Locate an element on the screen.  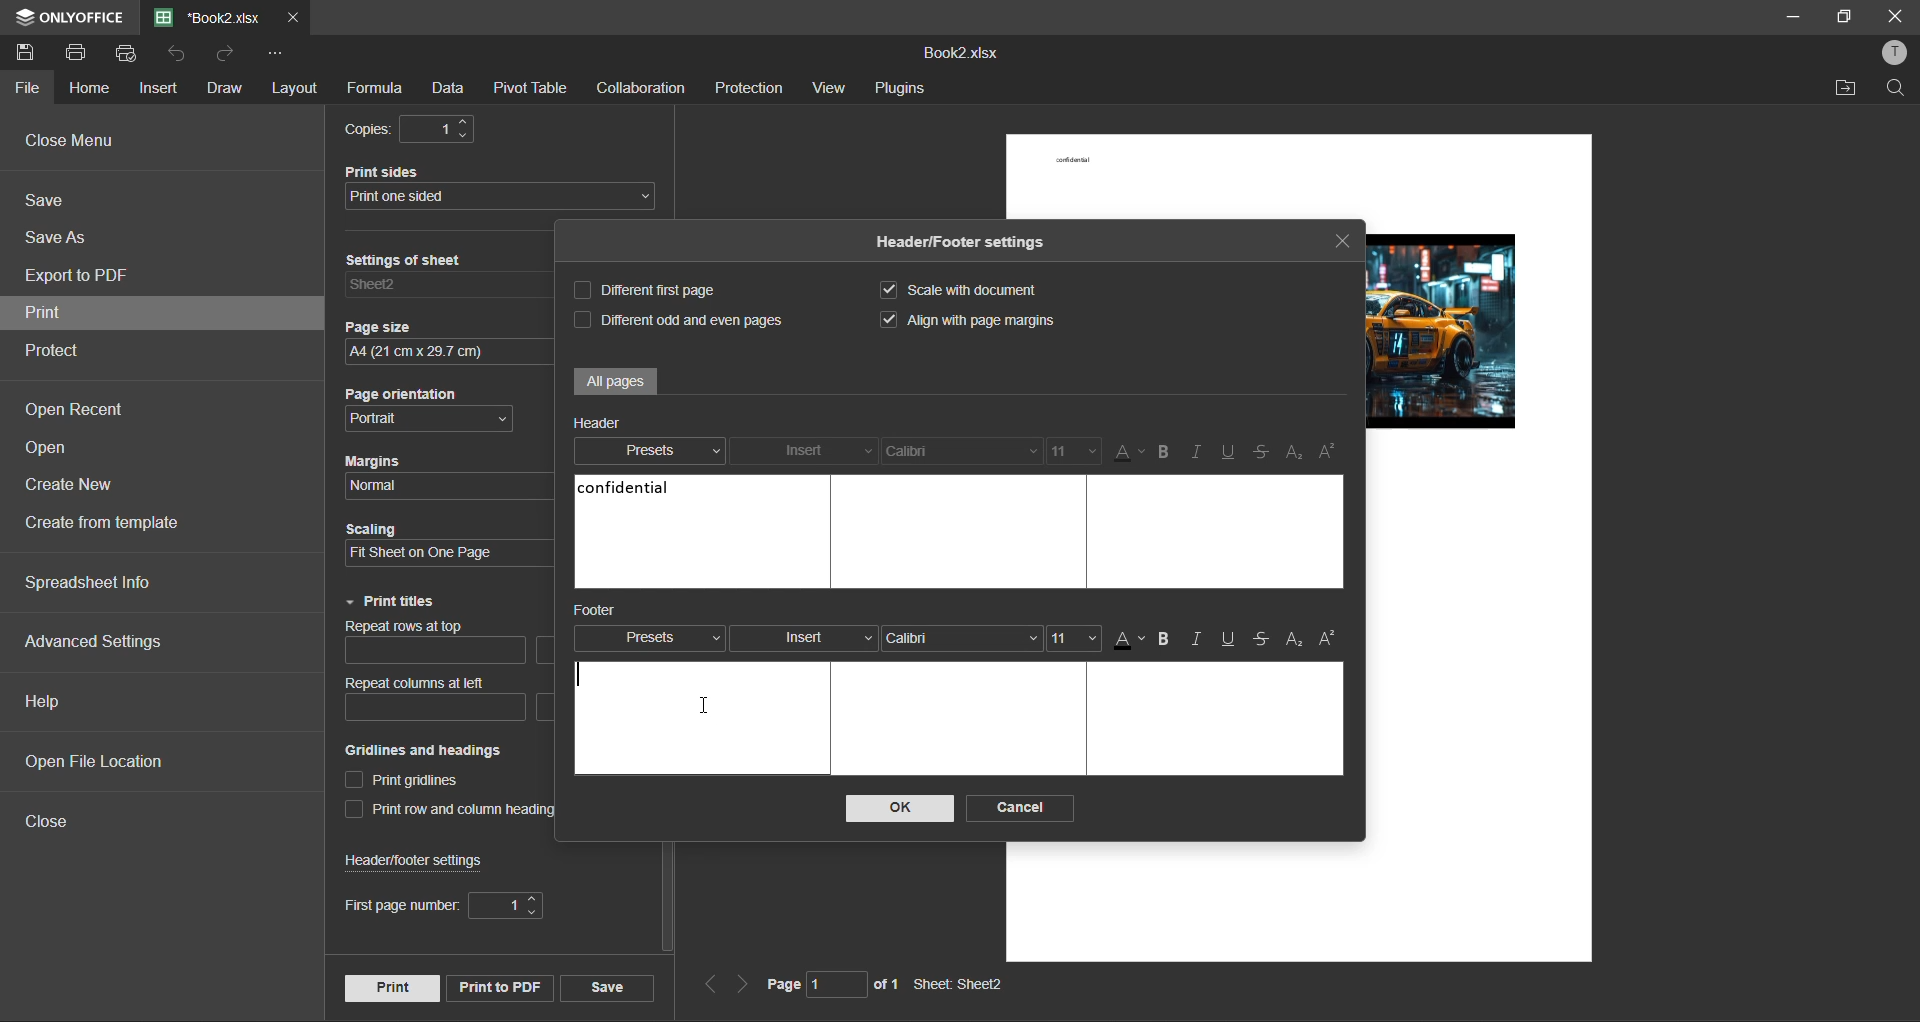
italic is located at coordinates (1200, 450).